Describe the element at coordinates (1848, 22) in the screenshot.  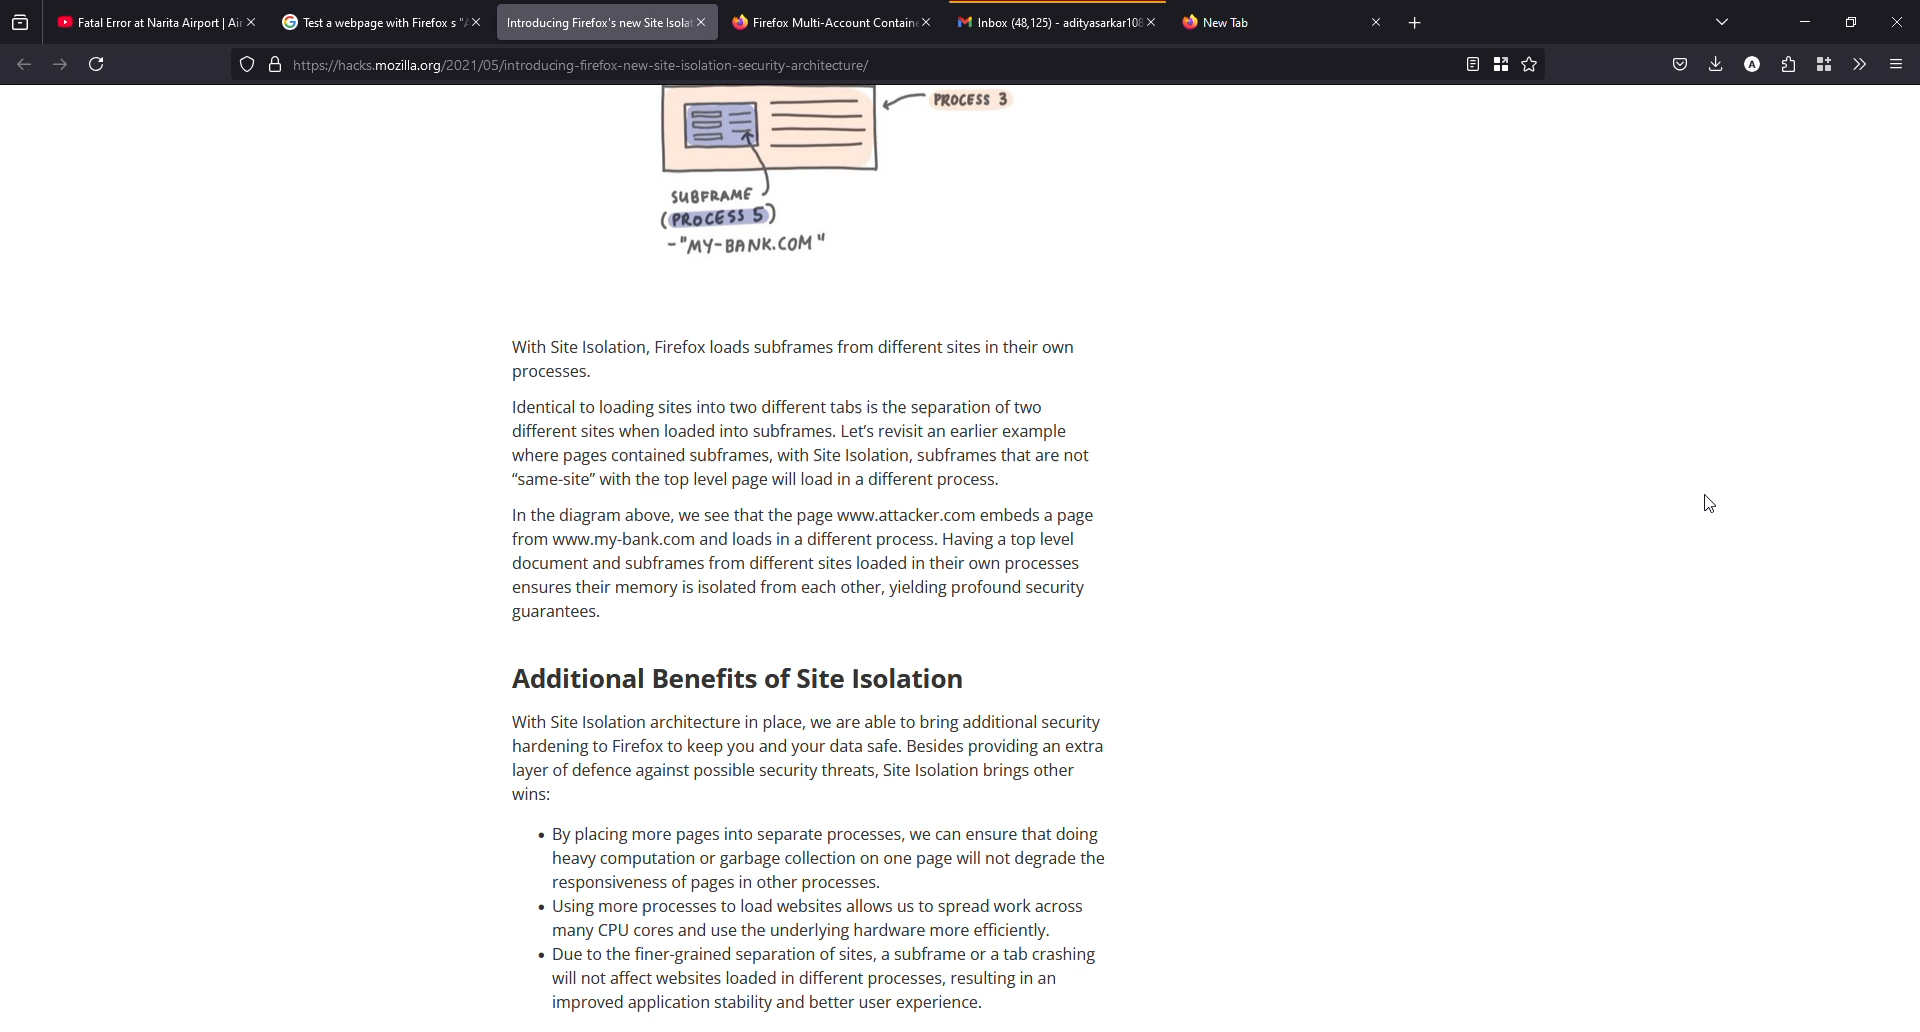
I see `maximize` at that location.